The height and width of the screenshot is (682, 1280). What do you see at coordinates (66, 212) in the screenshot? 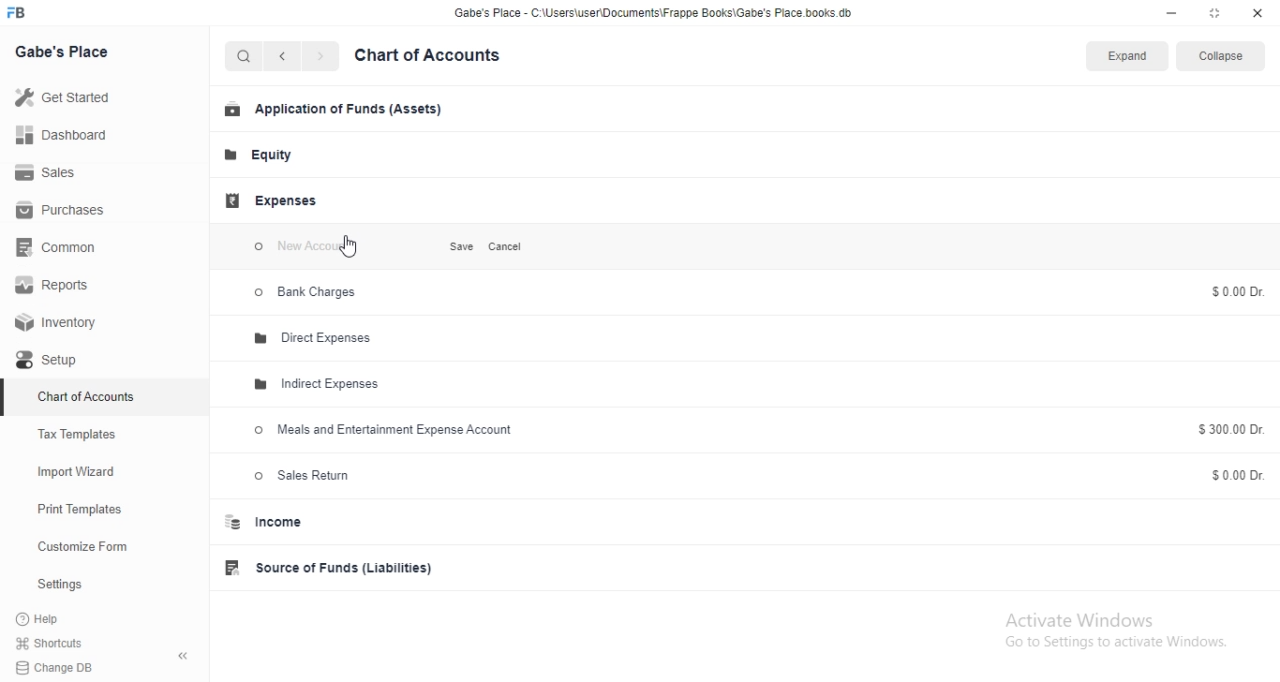
I see `Purchases` at bounding box center [66, 212].